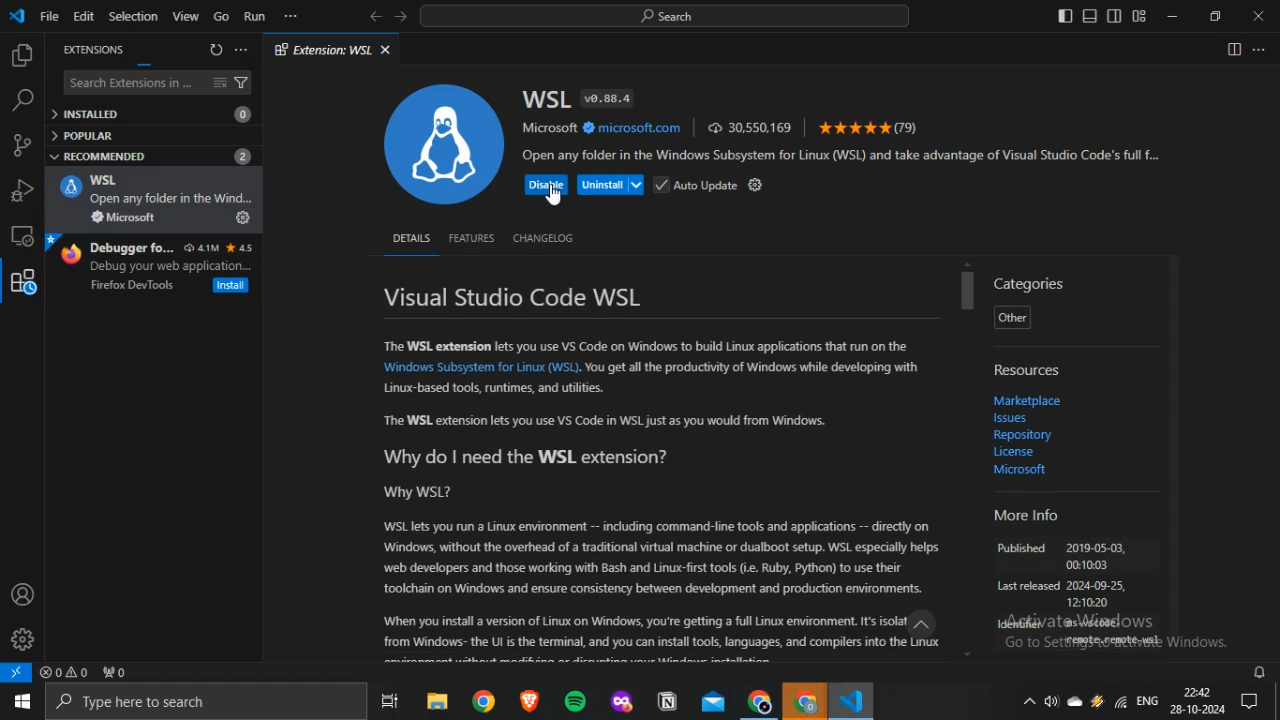  I want to click on google chrome, so click(486, 700).